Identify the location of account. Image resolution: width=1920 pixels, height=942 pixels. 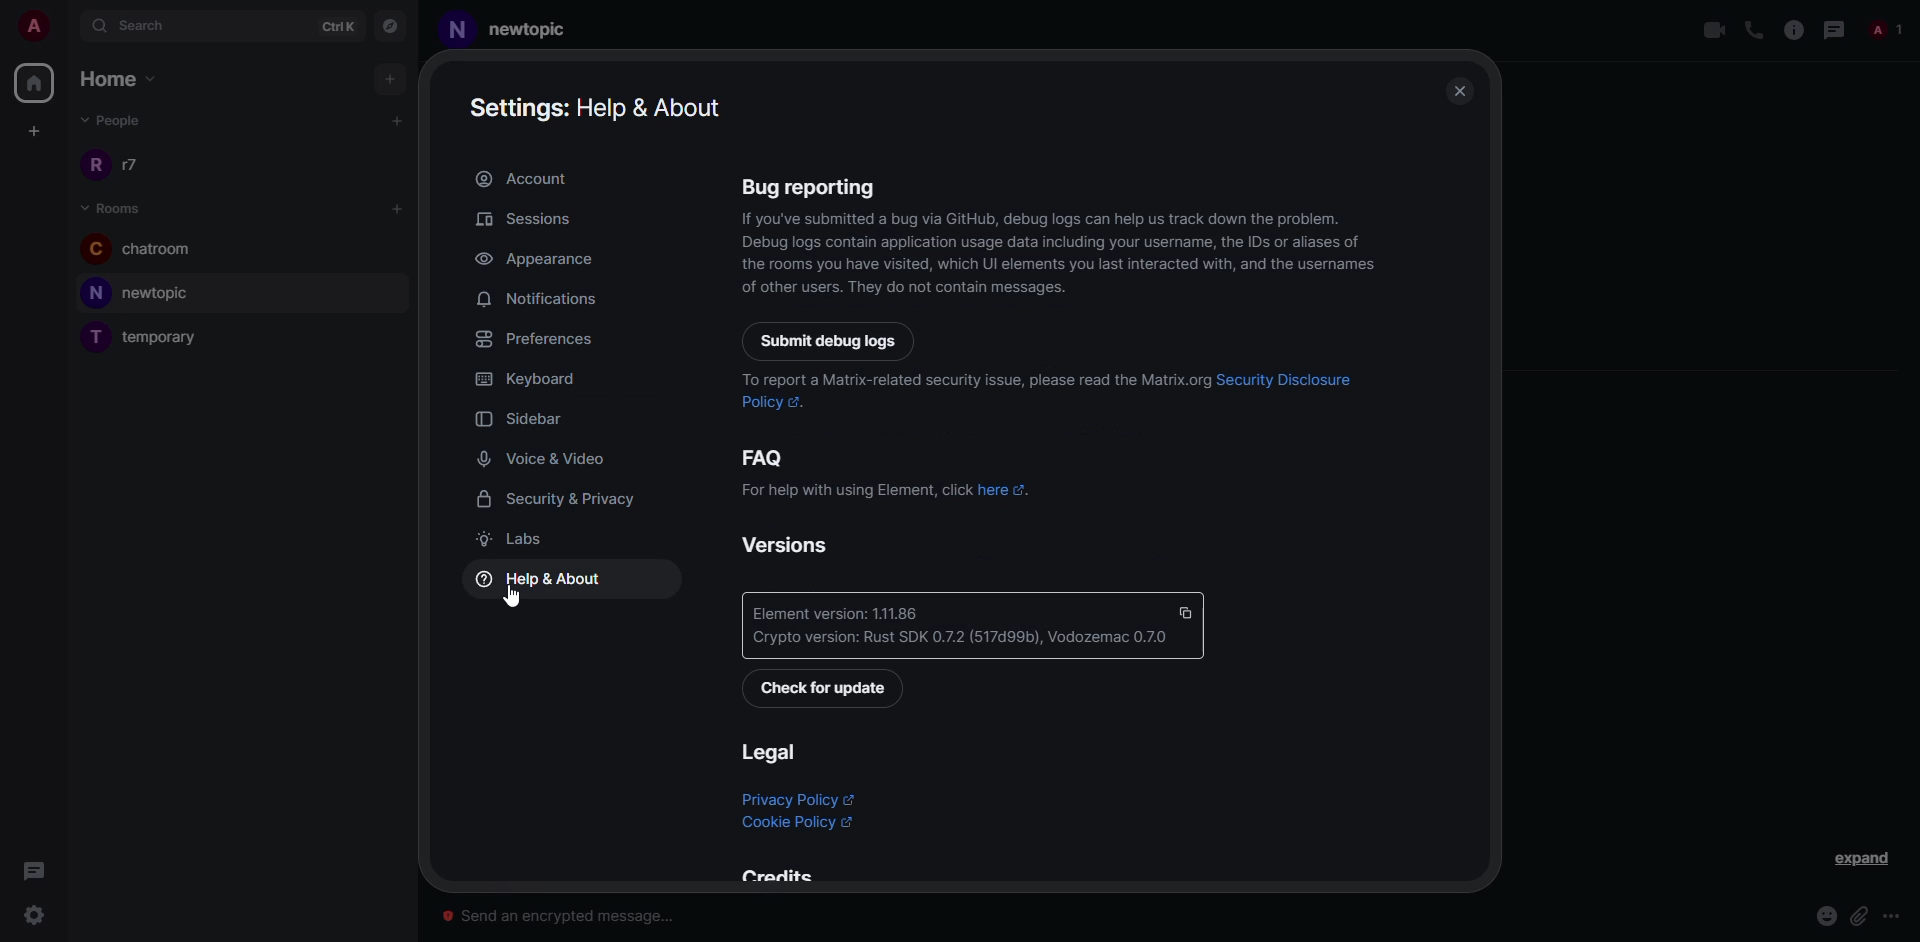
(31, 27).